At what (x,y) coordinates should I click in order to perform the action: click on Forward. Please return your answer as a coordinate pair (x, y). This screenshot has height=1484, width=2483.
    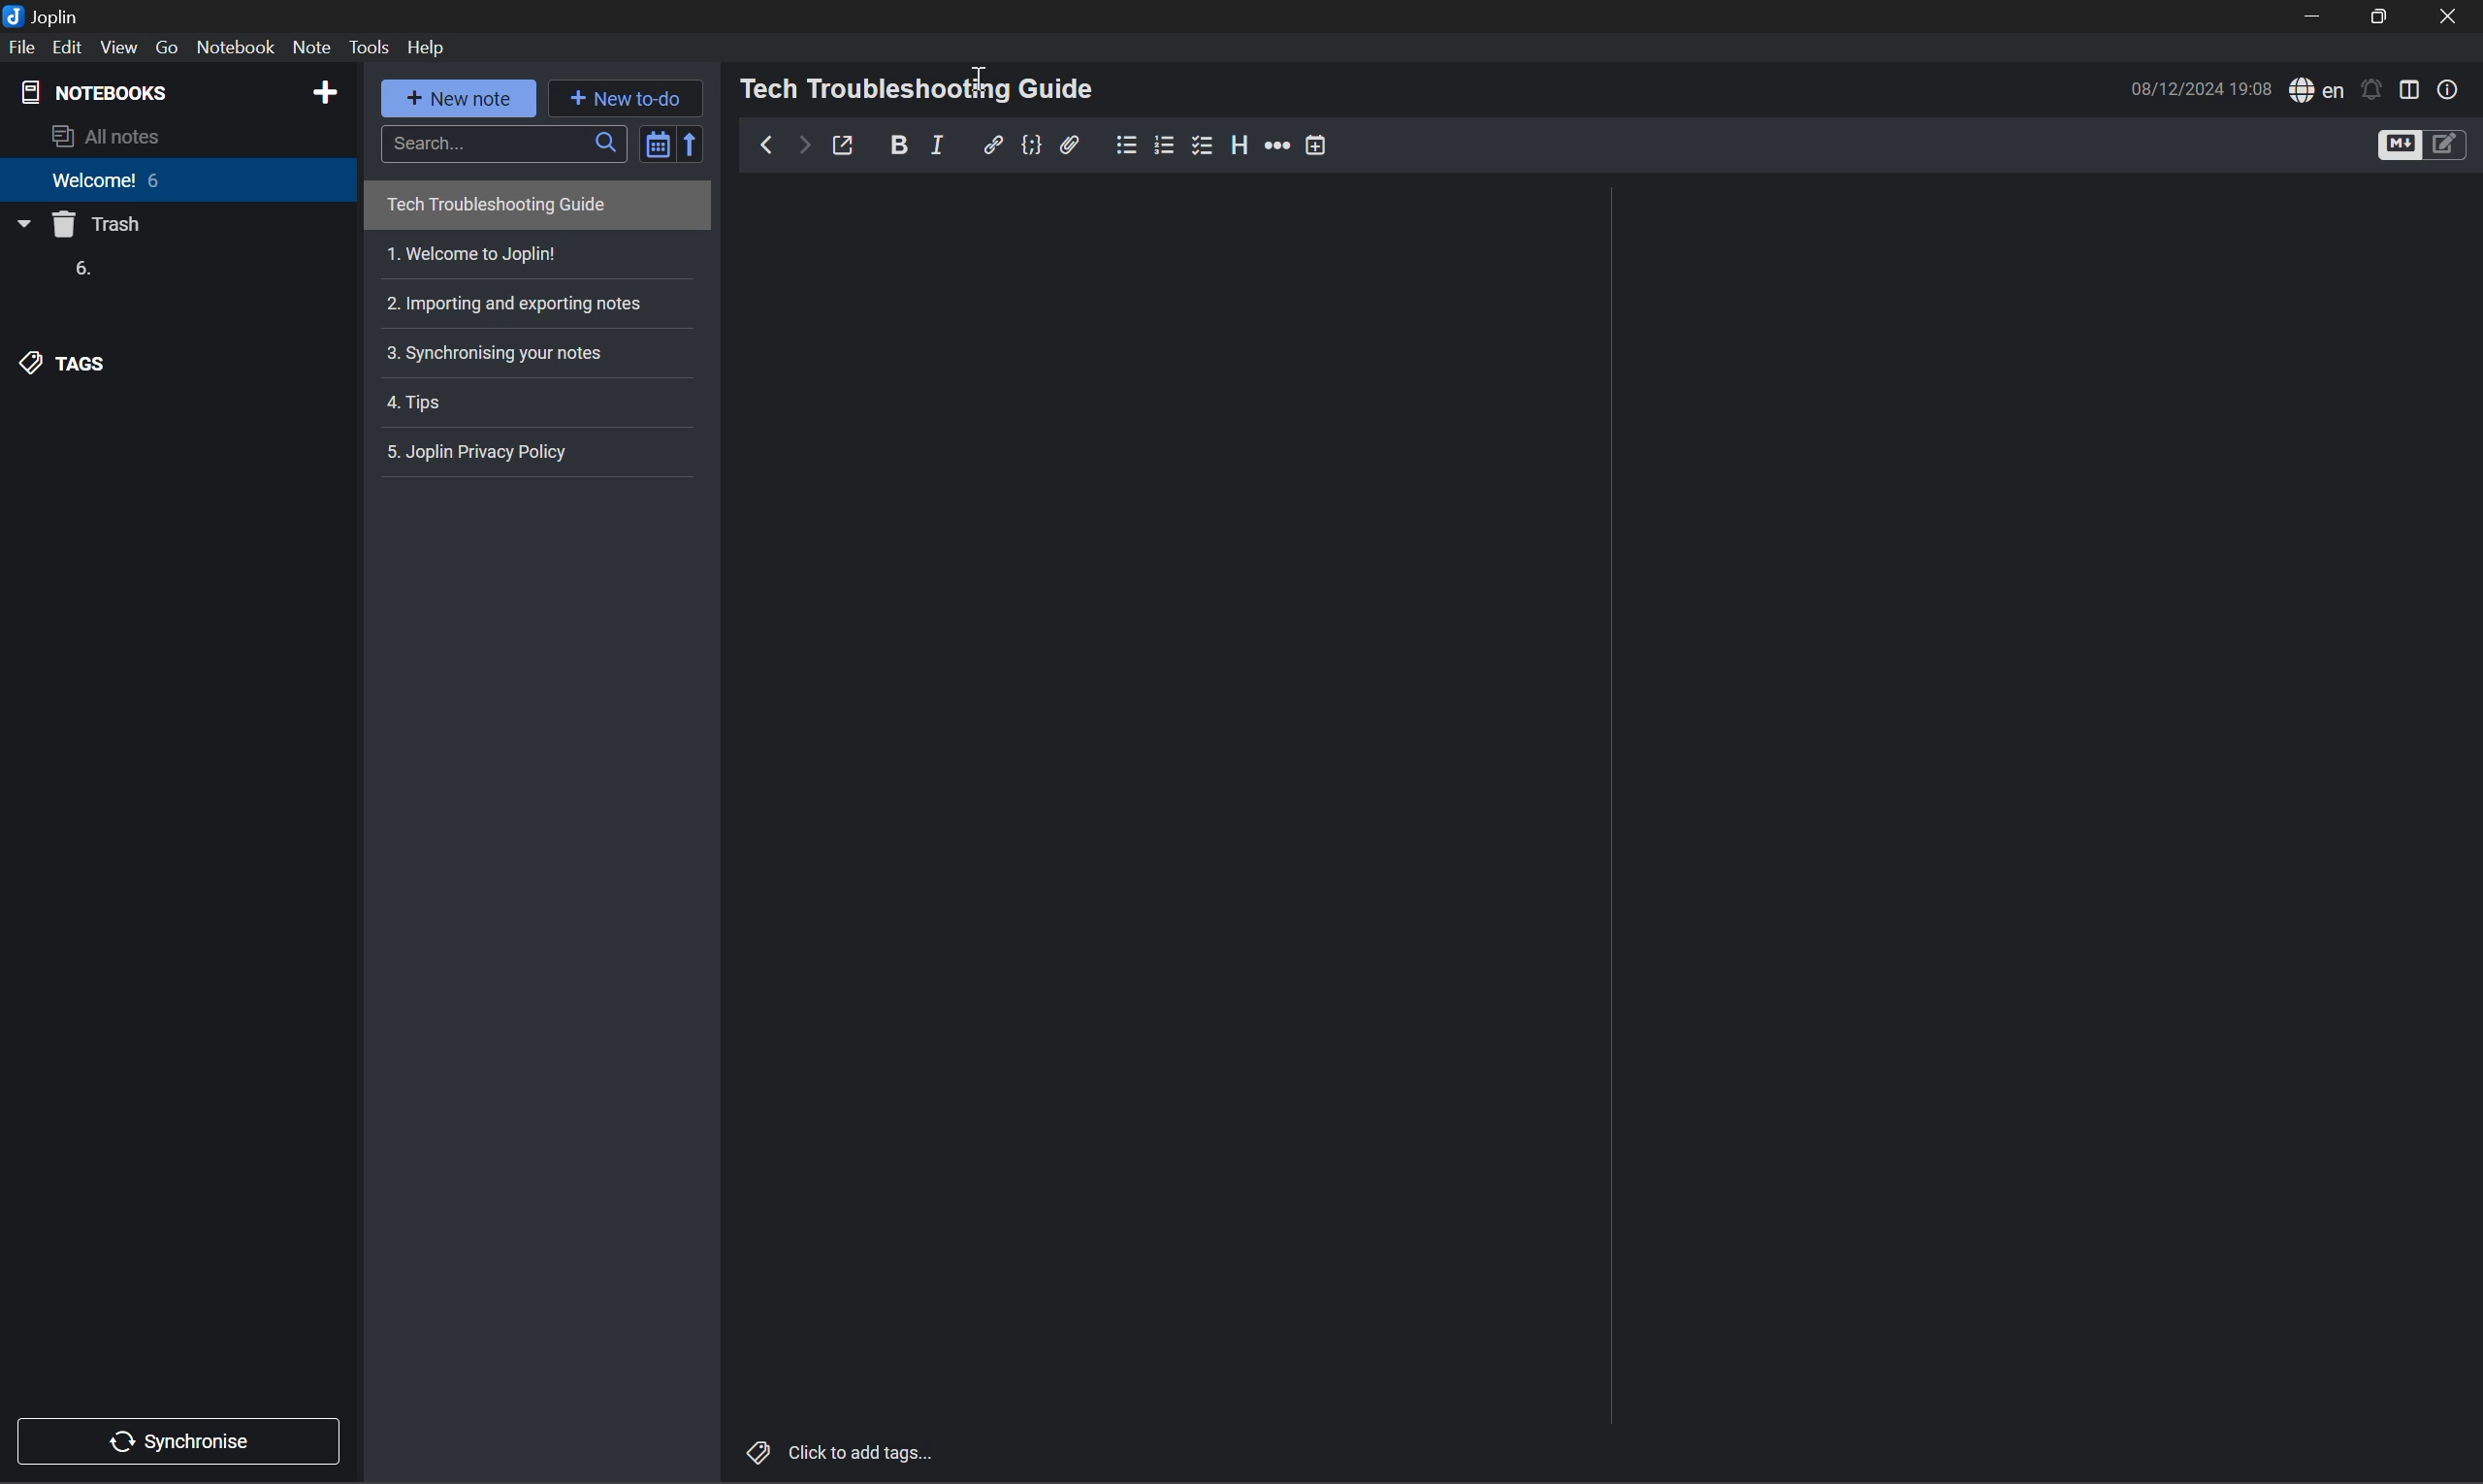
    Looking at the image, I should click on (799, 146).